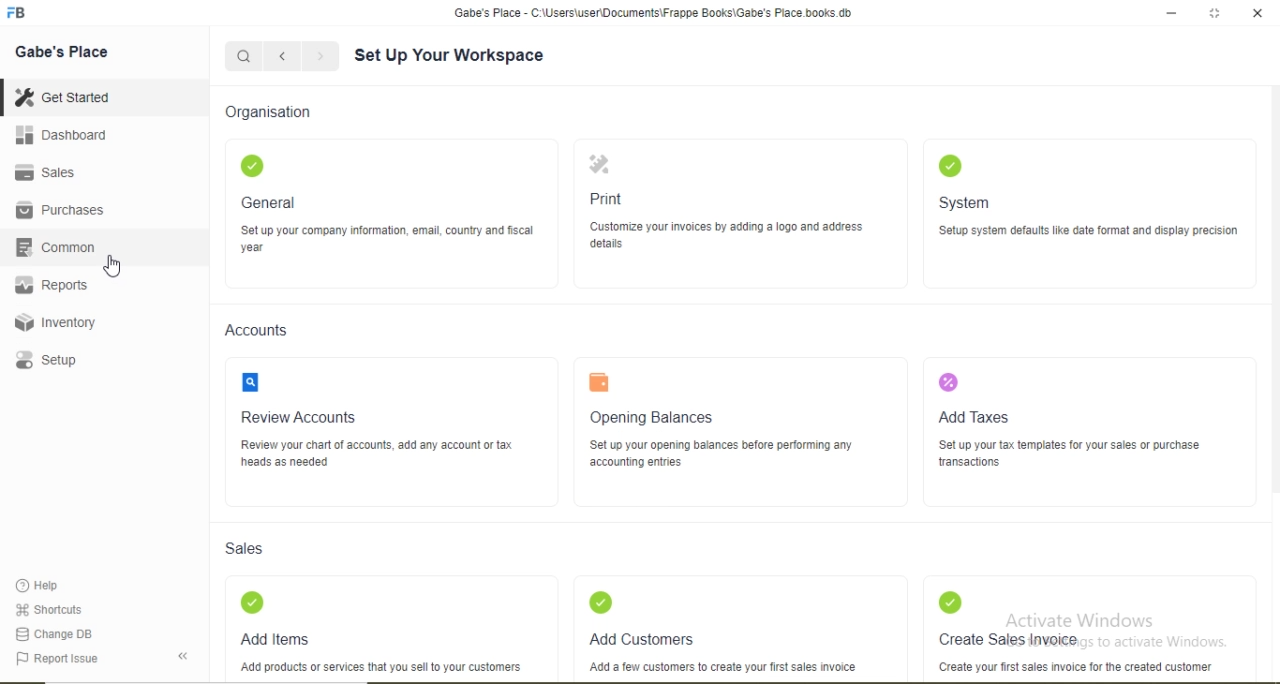 The width and height of the screenshot is (1280, 684). What do you see at coordinates (56, 659) in the screenshot?
I see `Report Issue` at bounding box center [56, 659].